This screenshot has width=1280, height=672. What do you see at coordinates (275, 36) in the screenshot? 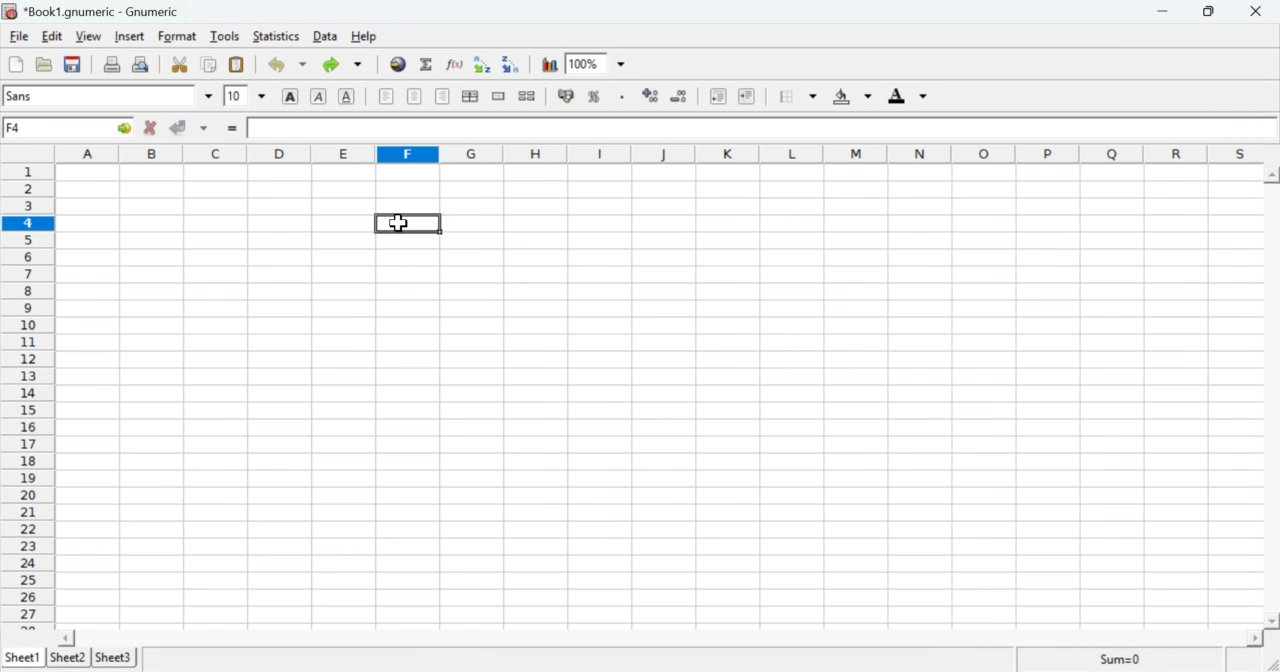
I see `Statistics` at bounding box center [275, 36].